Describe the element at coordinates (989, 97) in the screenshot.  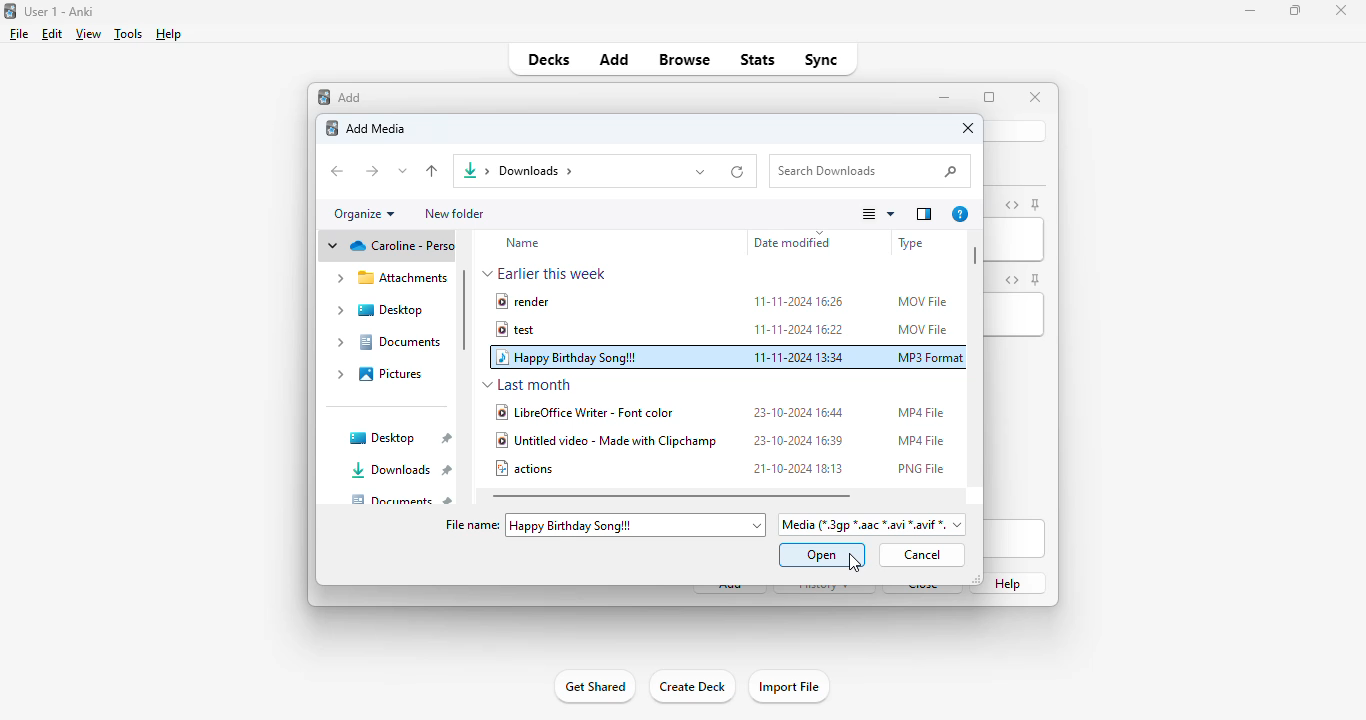
I see `maximize` at that location.